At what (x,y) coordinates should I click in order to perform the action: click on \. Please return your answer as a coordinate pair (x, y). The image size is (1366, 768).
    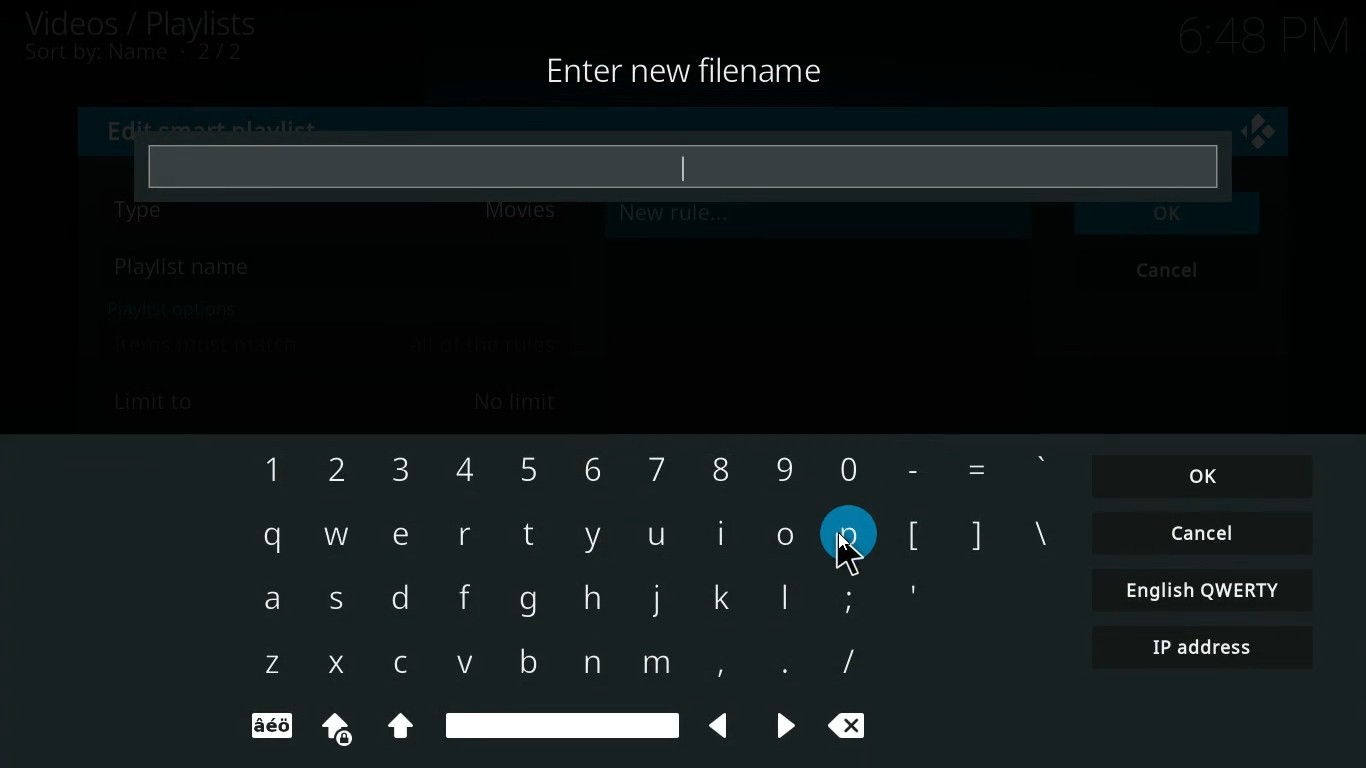
    Looking at the image, I should click on (1039, 537).